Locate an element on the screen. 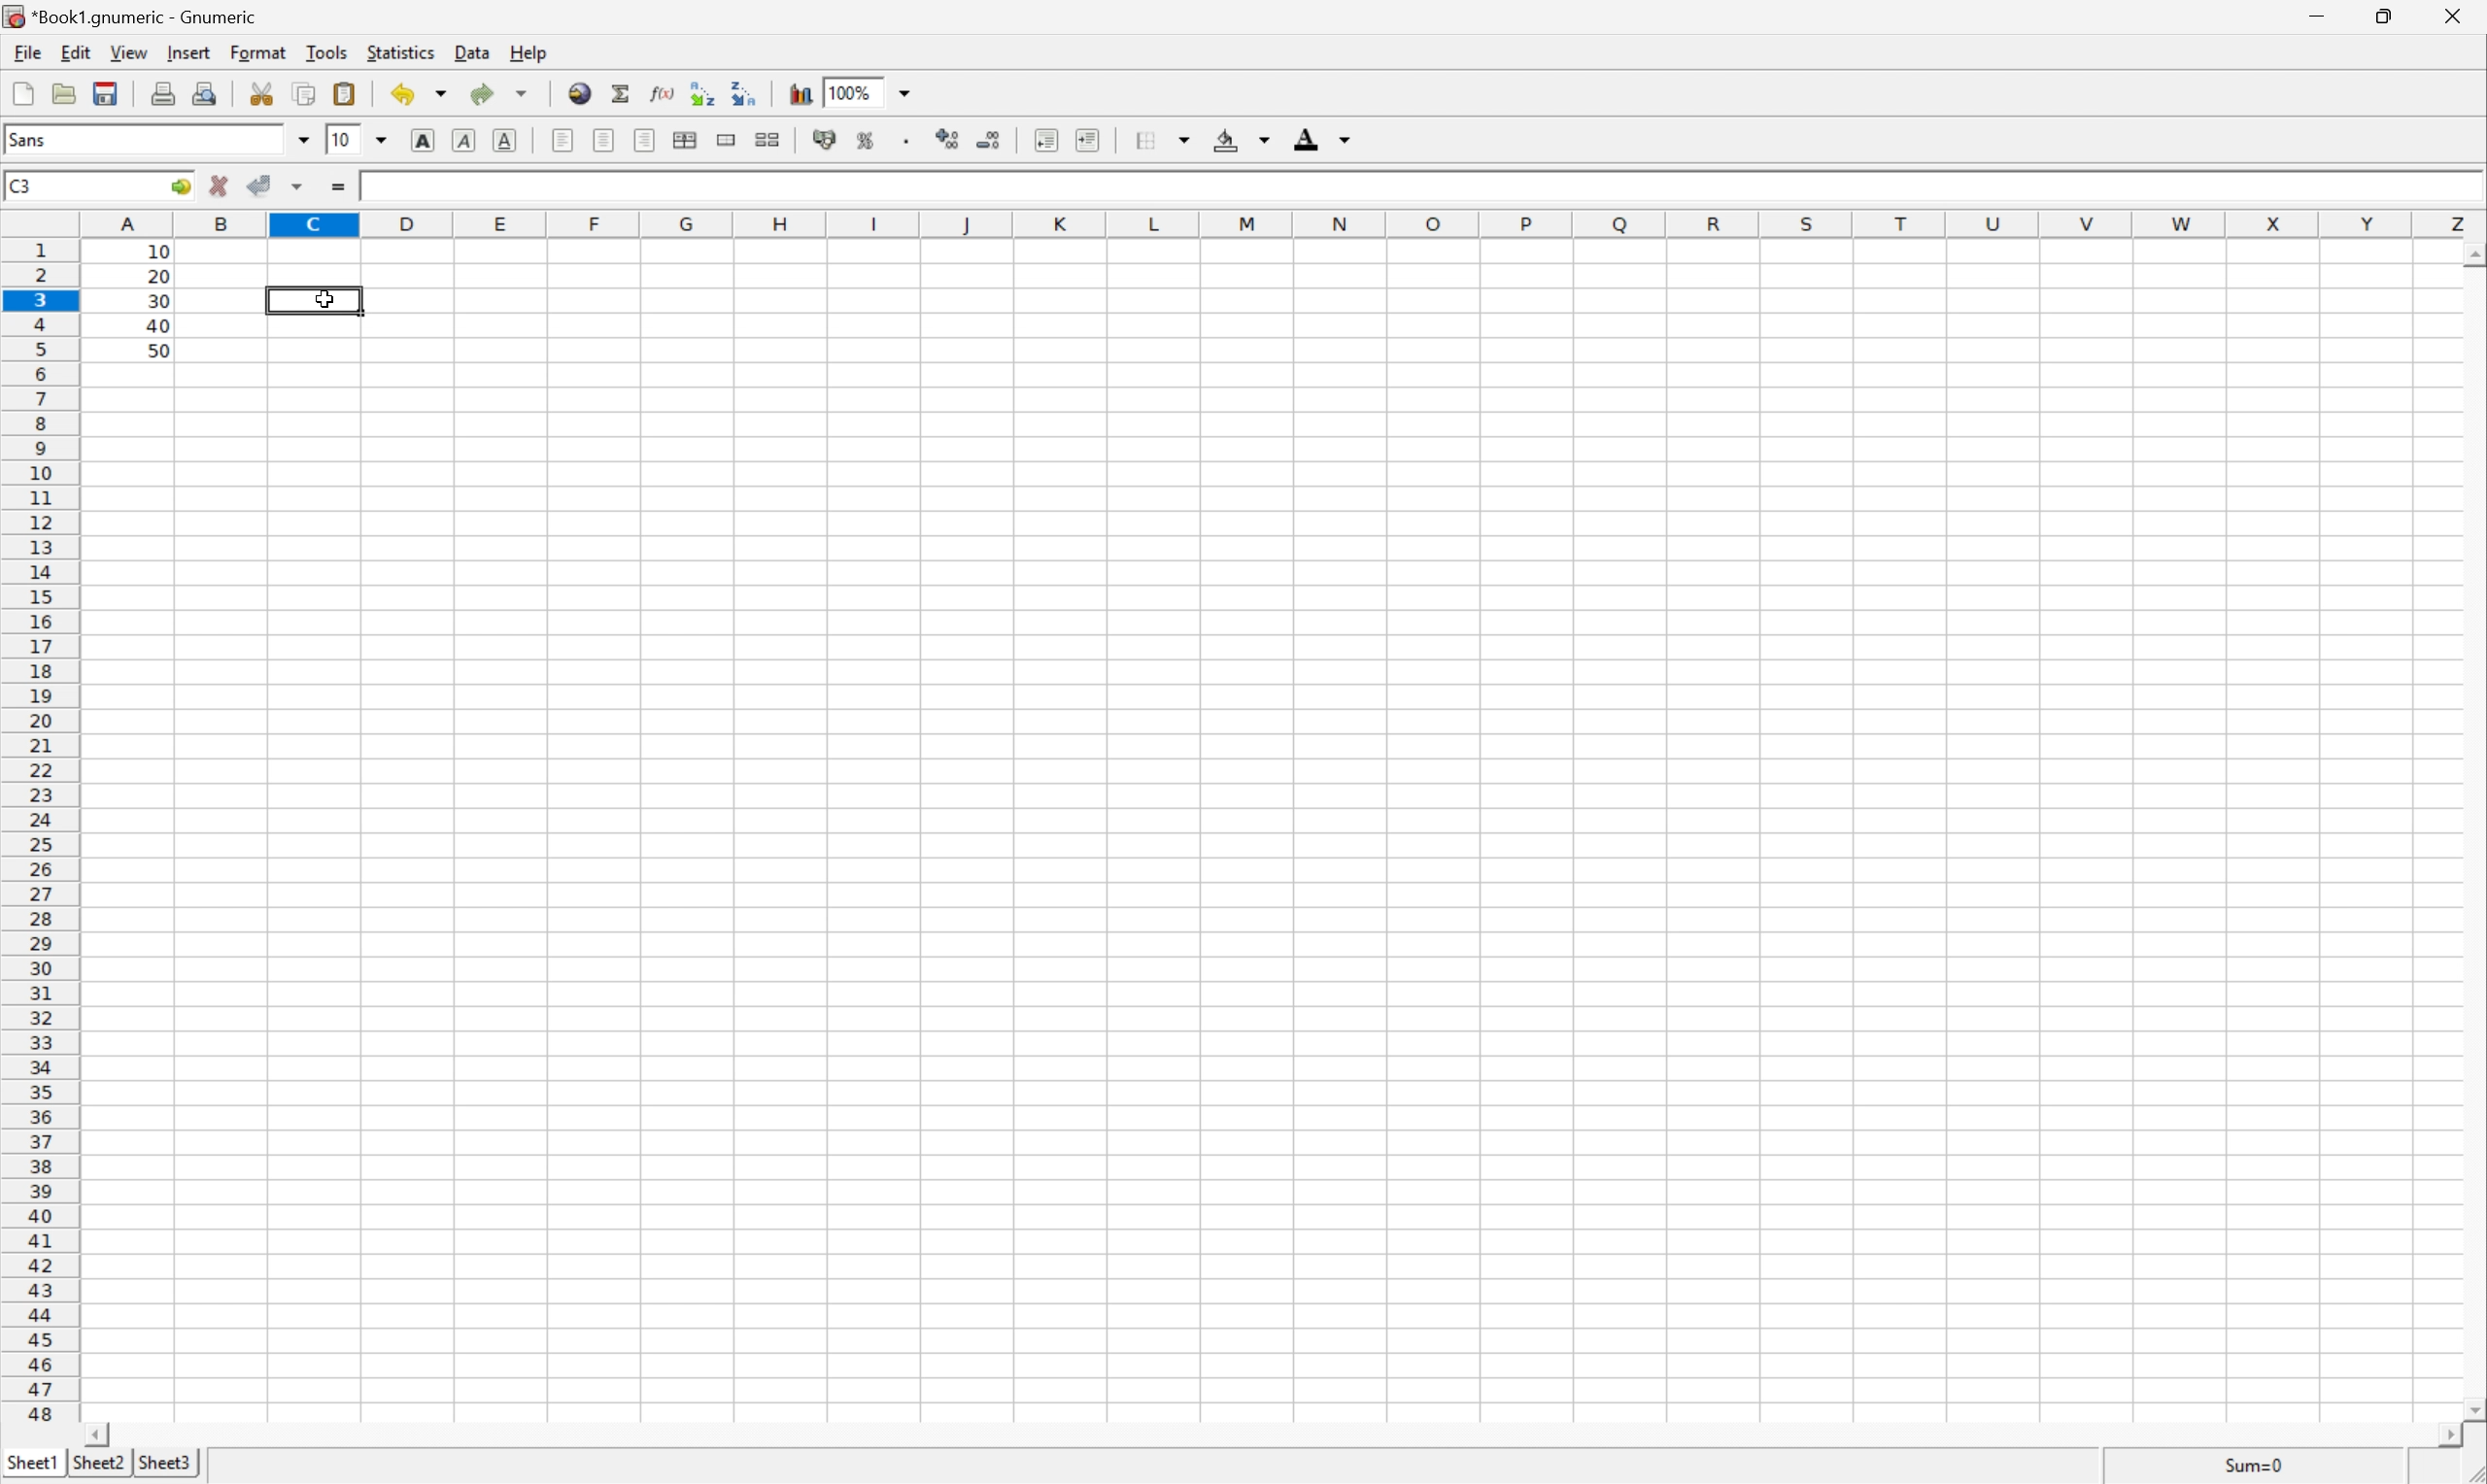 This screenshot has height=1484, width=2487. Drop down is located at coordinates (521, 95).